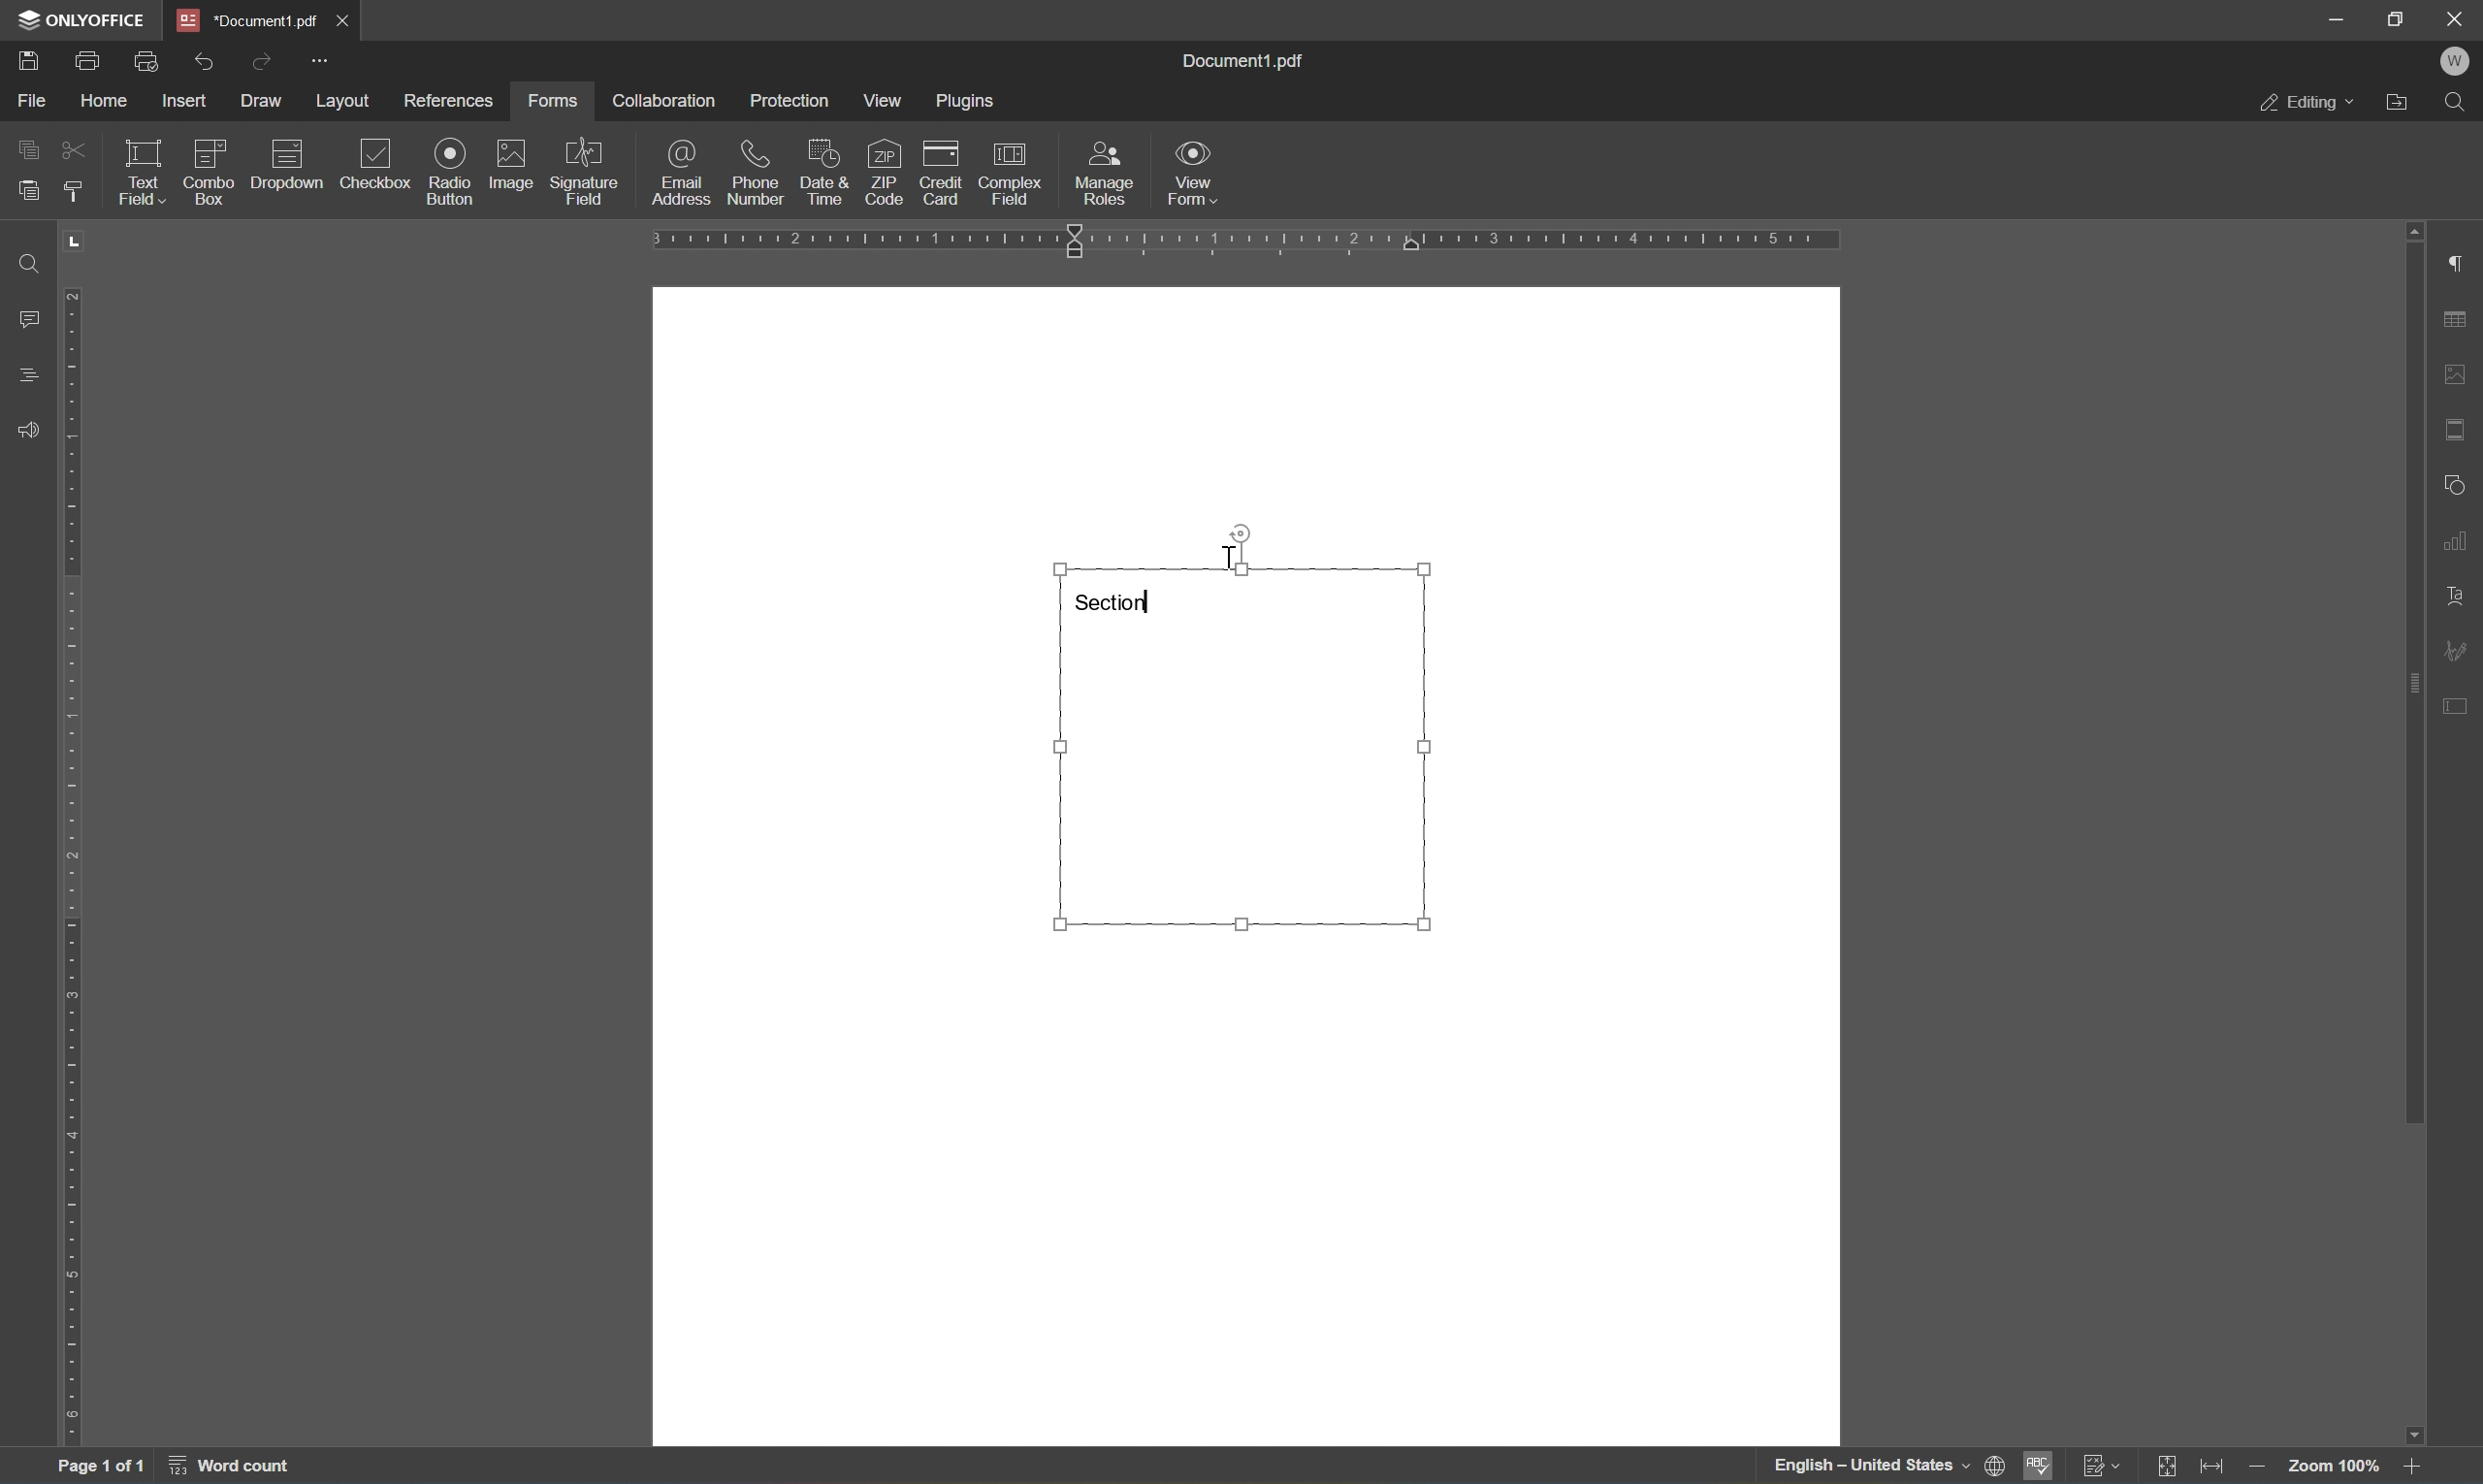 The height and width of the screenshot is (1484, 2483). What do you see at coordinates (883, 171) in the screenshot?
I see `zip code` at bounding box center [883, 171].